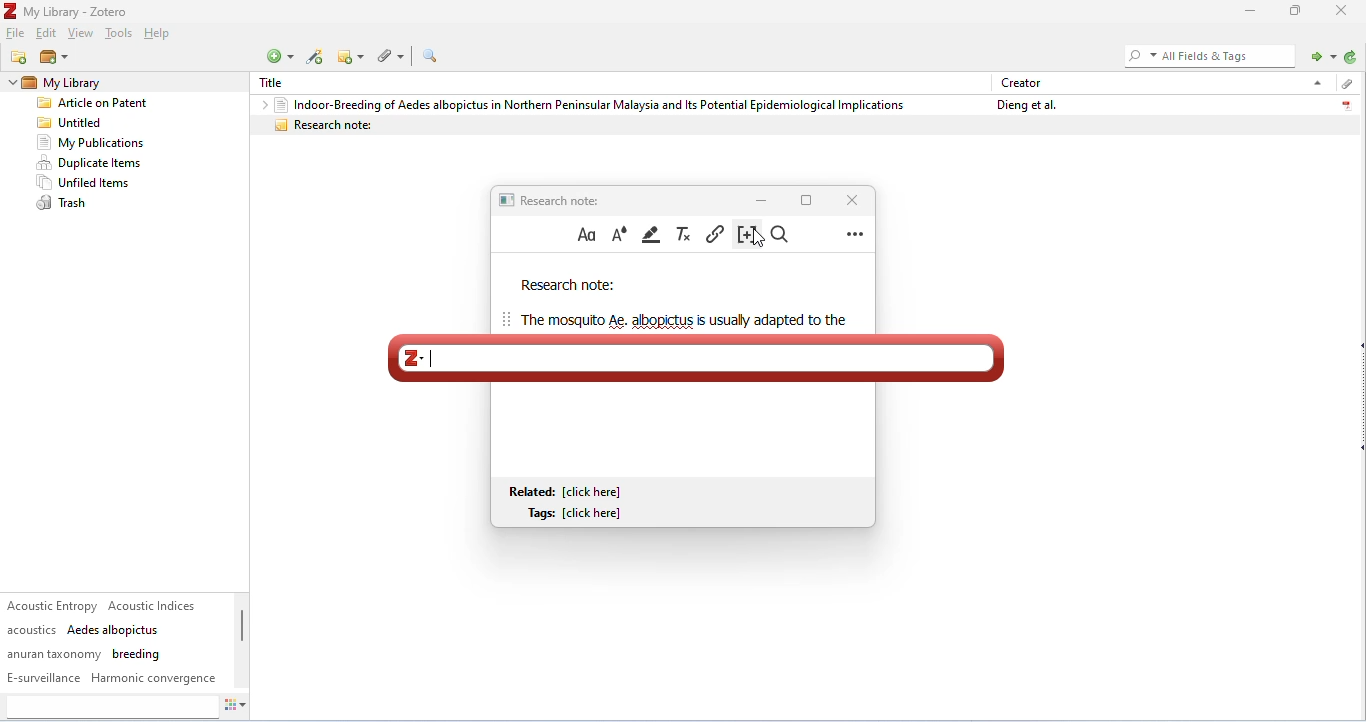  I want to click on related, so click(569, 491).